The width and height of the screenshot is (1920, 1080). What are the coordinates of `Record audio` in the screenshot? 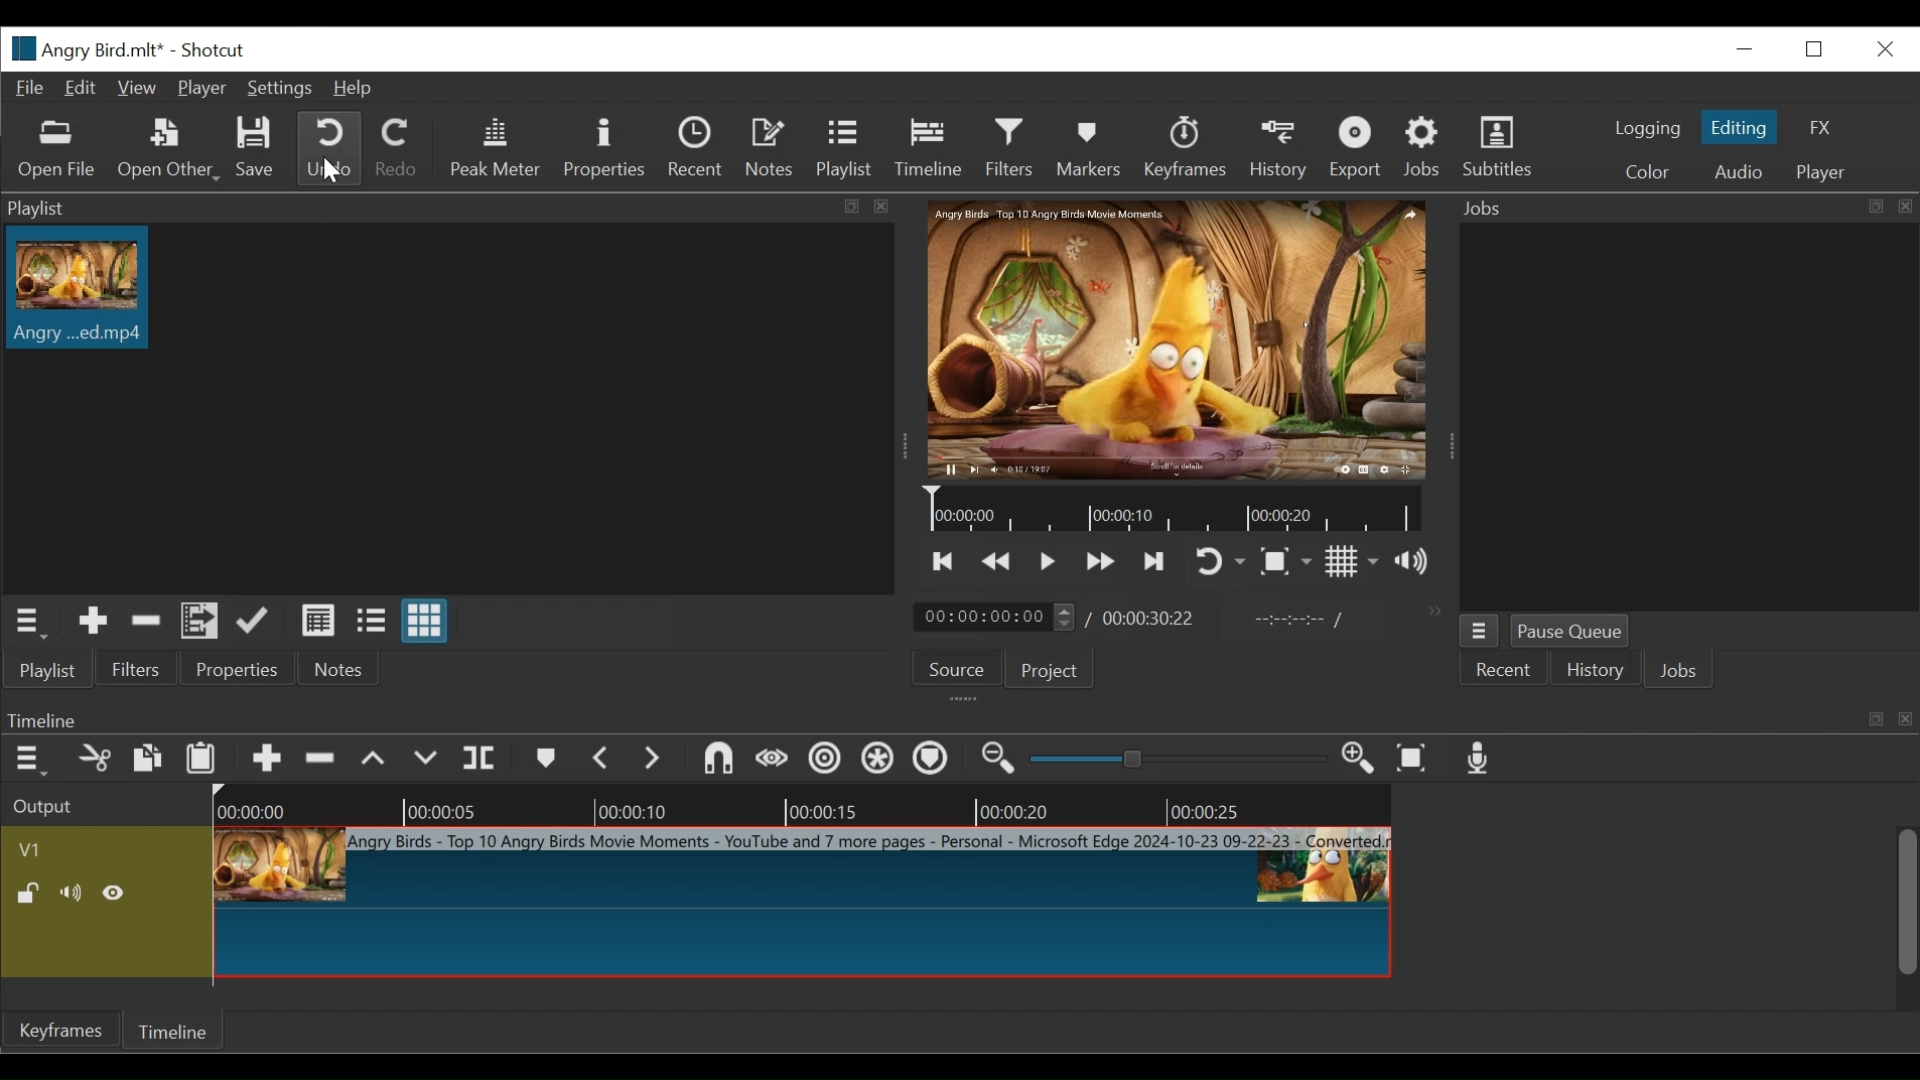 It's located at (1483, 760).